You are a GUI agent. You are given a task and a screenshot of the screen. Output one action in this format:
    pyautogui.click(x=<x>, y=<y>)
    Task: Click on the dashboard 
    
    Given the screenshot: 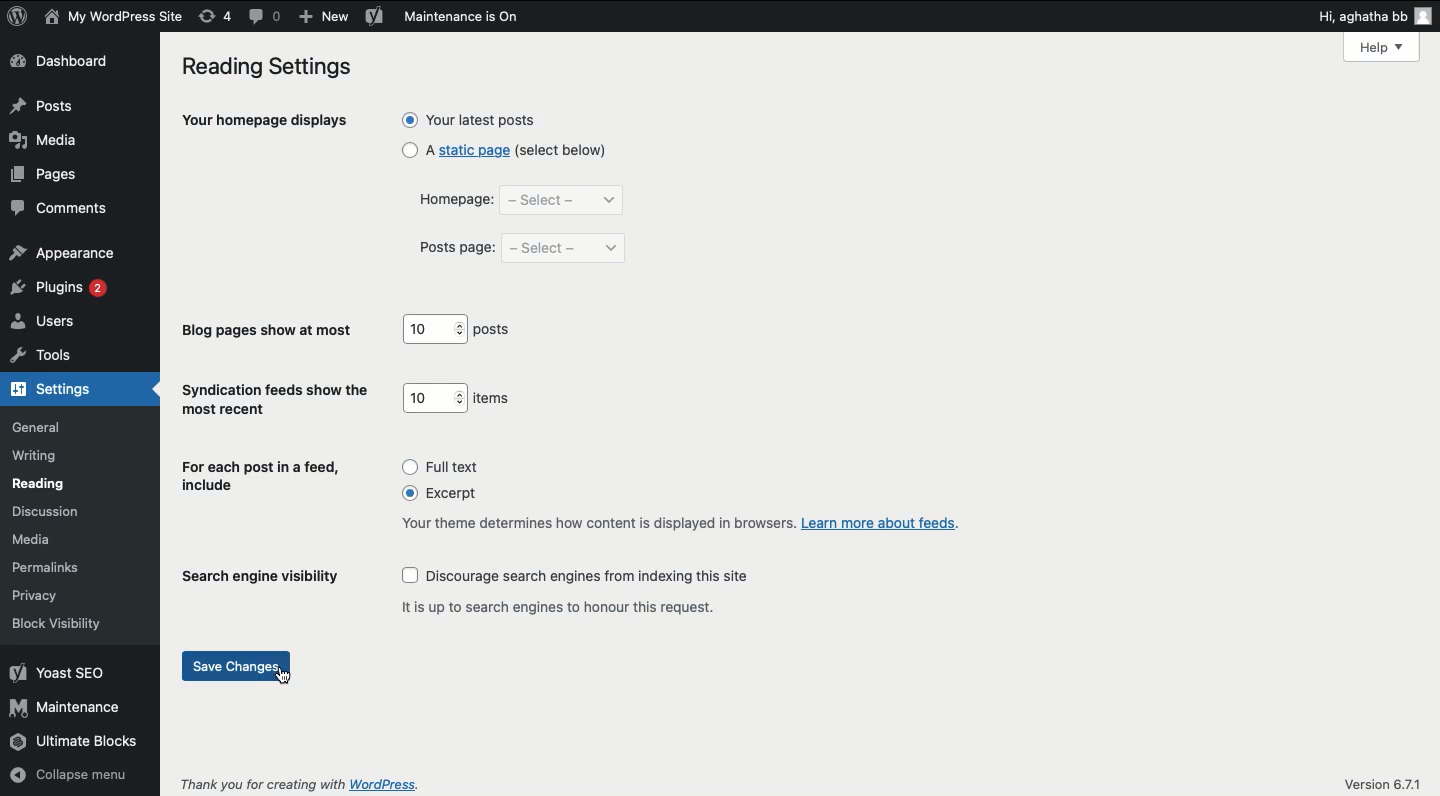 What is the action you would take?
    pyautogui.click(x=61, y=61)
    